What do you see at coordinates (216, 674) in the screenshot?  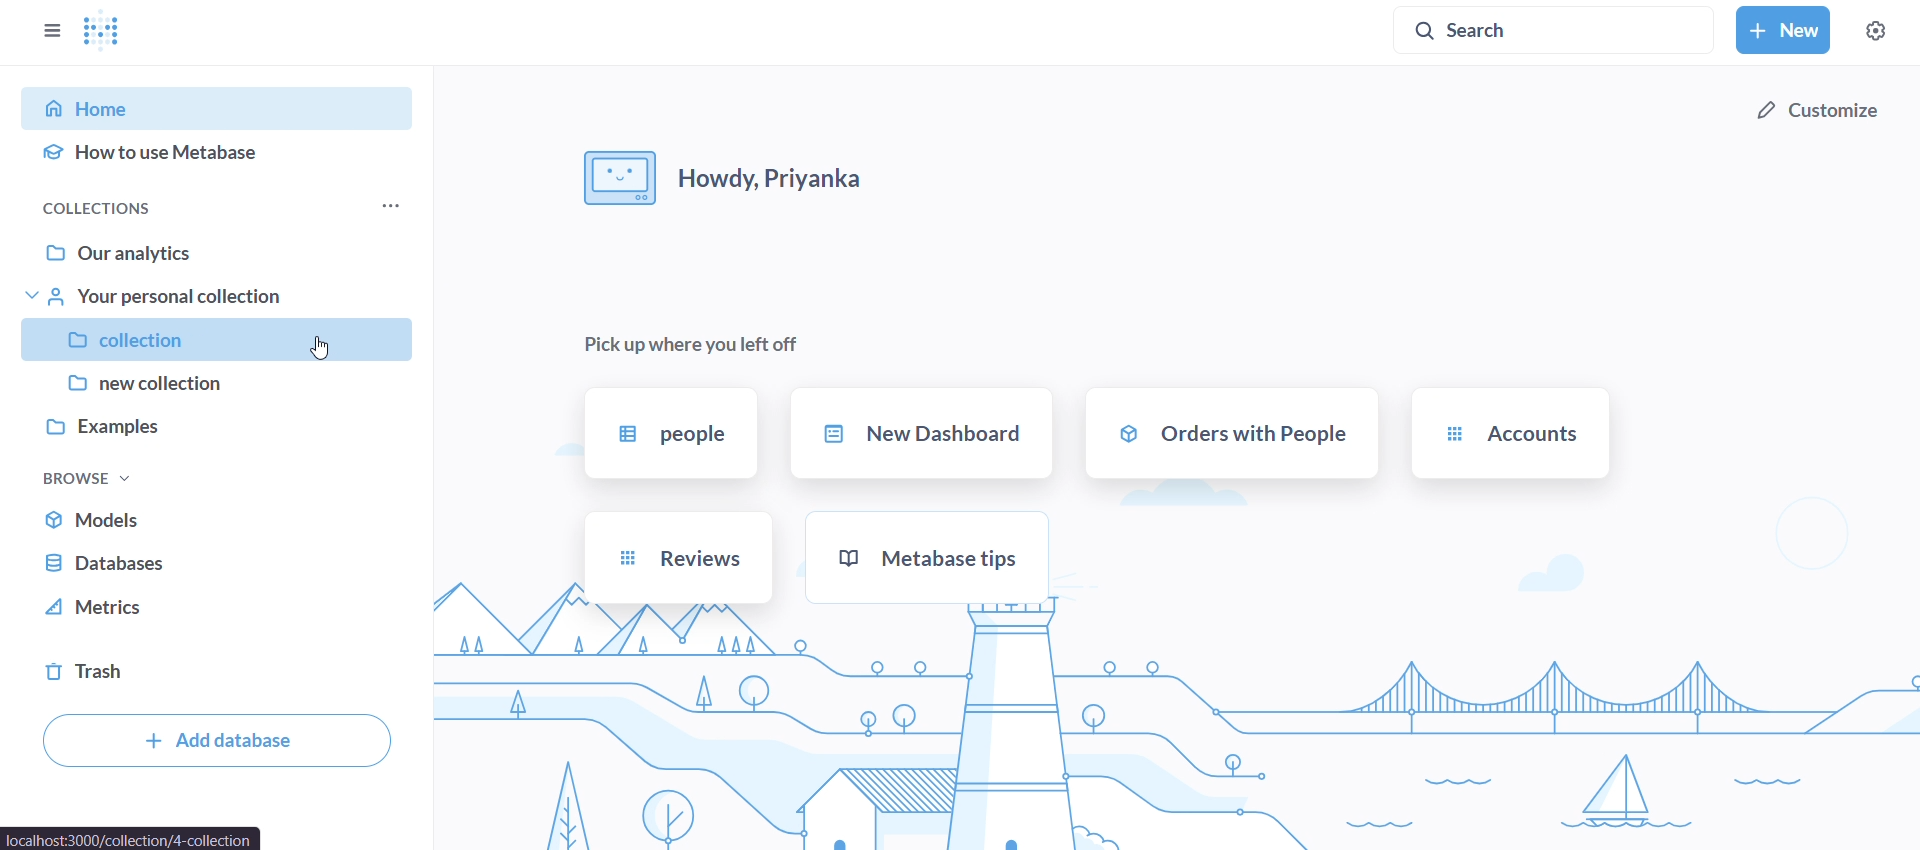 I see `trash` at bounding box center [216, 674].